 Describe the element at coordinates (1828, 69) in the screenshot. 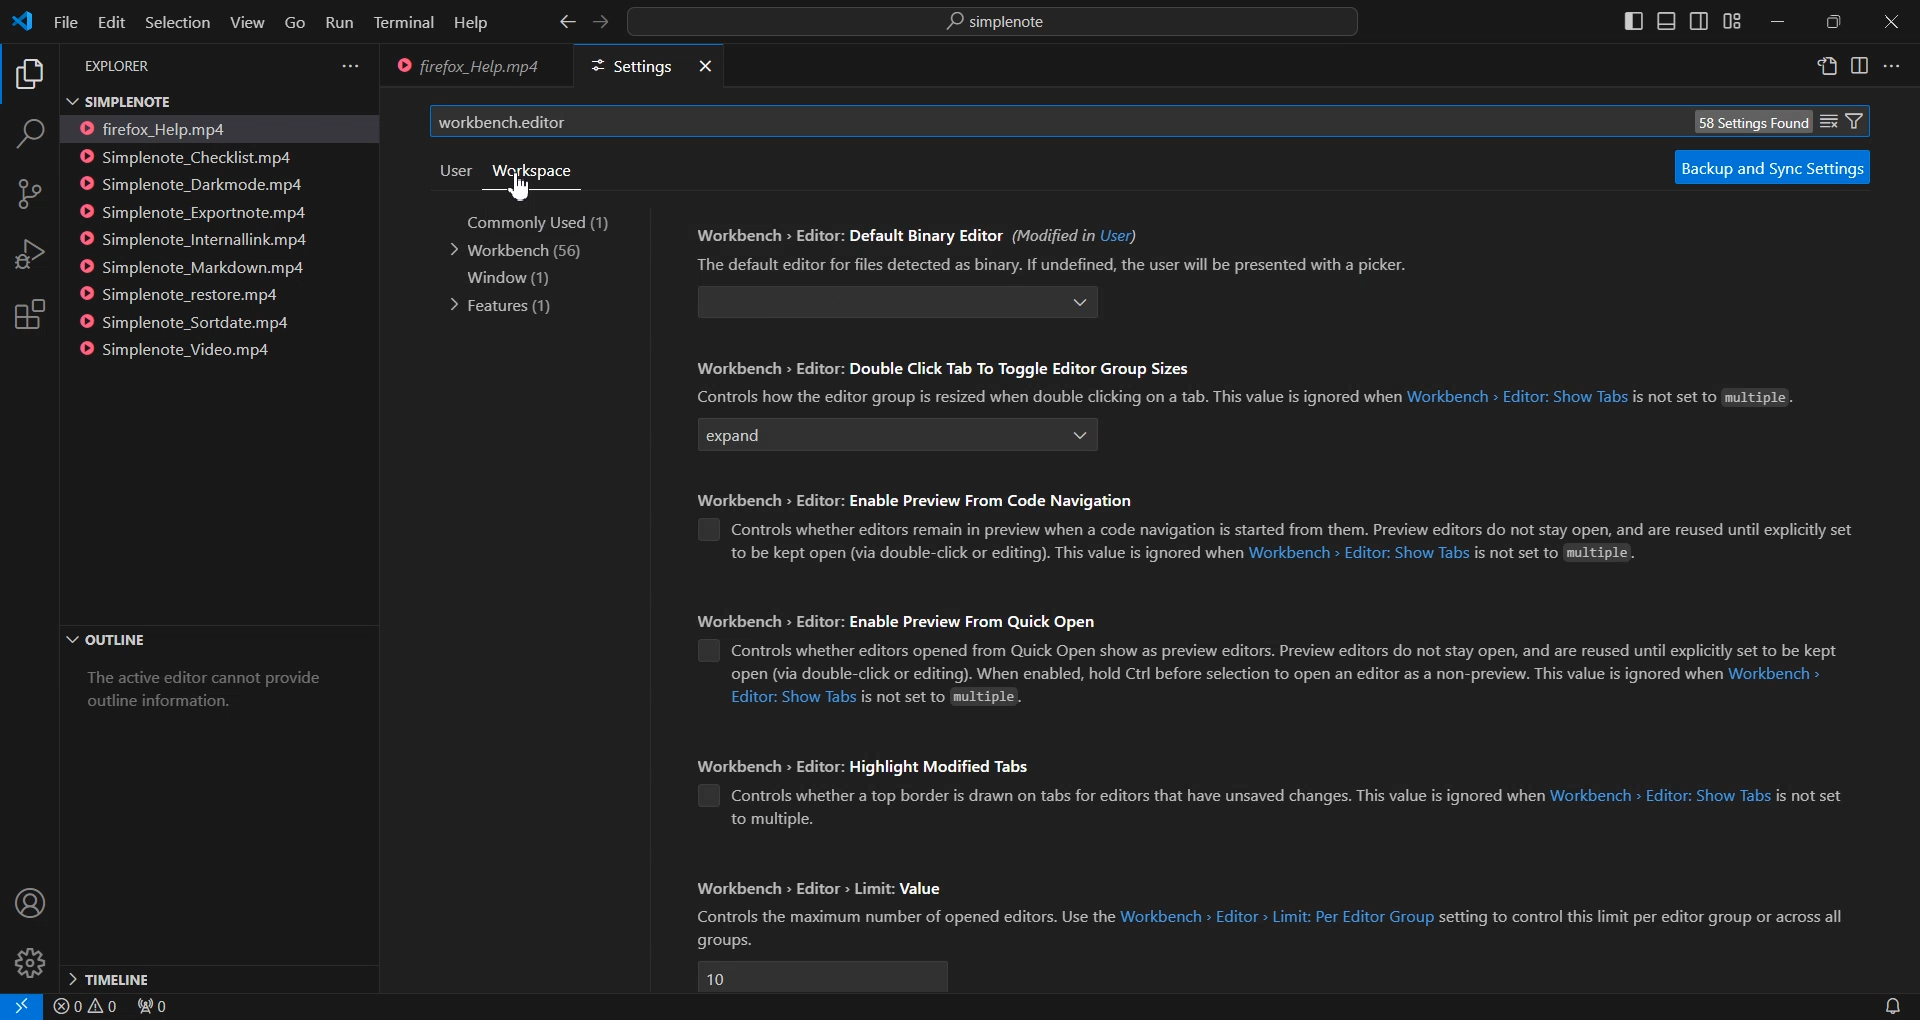

I see `Open setting` at that location.